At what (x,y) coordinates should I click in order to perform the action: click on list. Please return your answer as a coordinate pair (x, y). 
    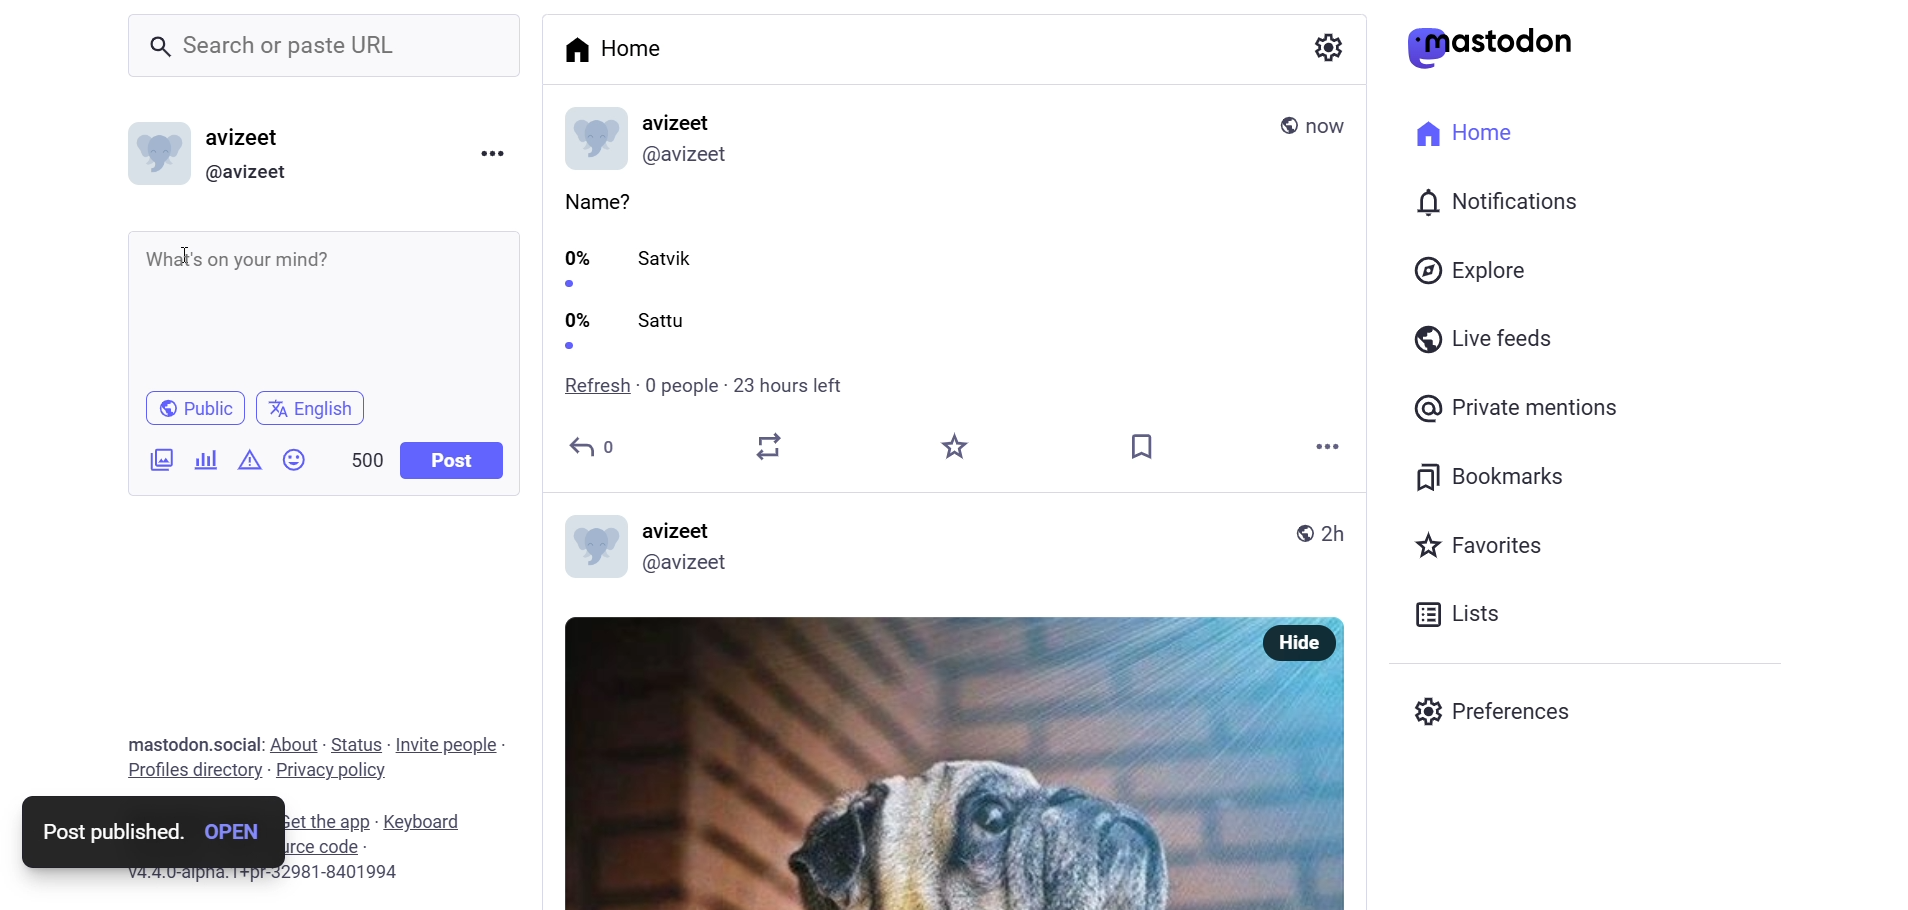
    Looking at the image, I should click on (1452, 614).